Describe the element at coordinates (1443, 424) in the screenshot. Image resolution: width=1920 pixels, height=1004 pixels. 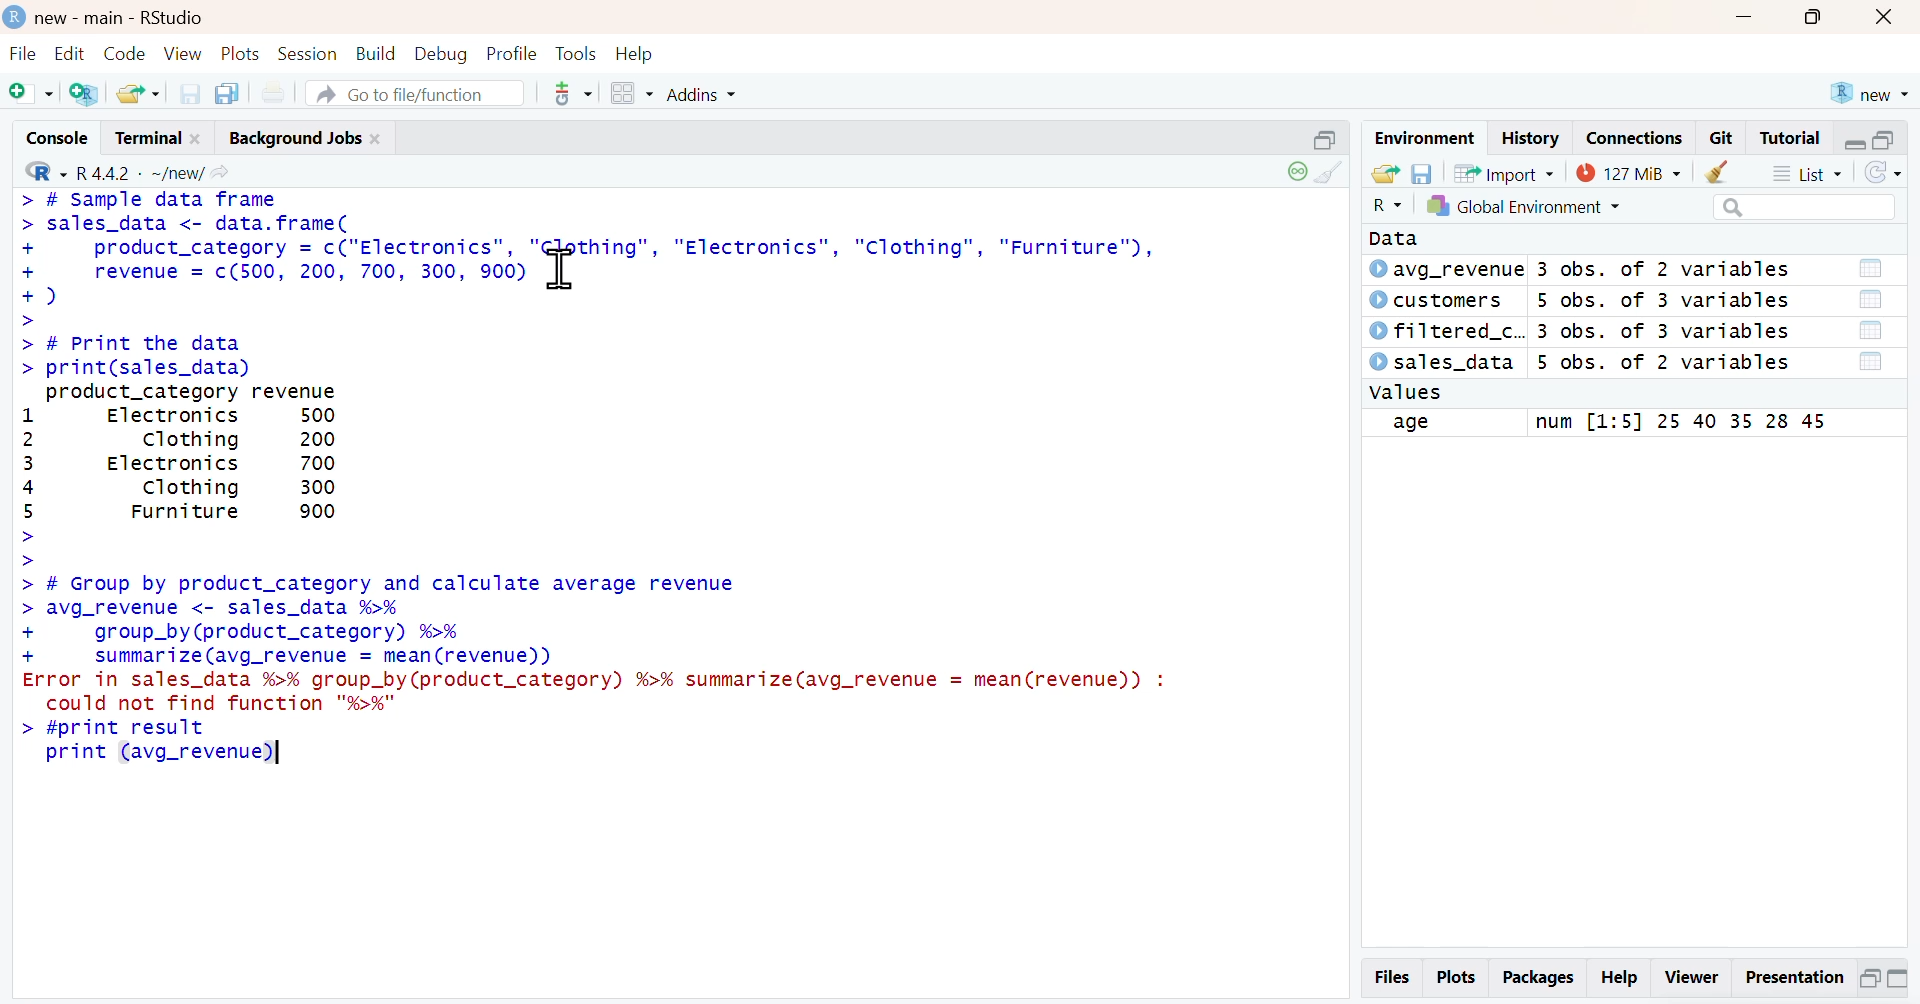
I see `field name` at that location.